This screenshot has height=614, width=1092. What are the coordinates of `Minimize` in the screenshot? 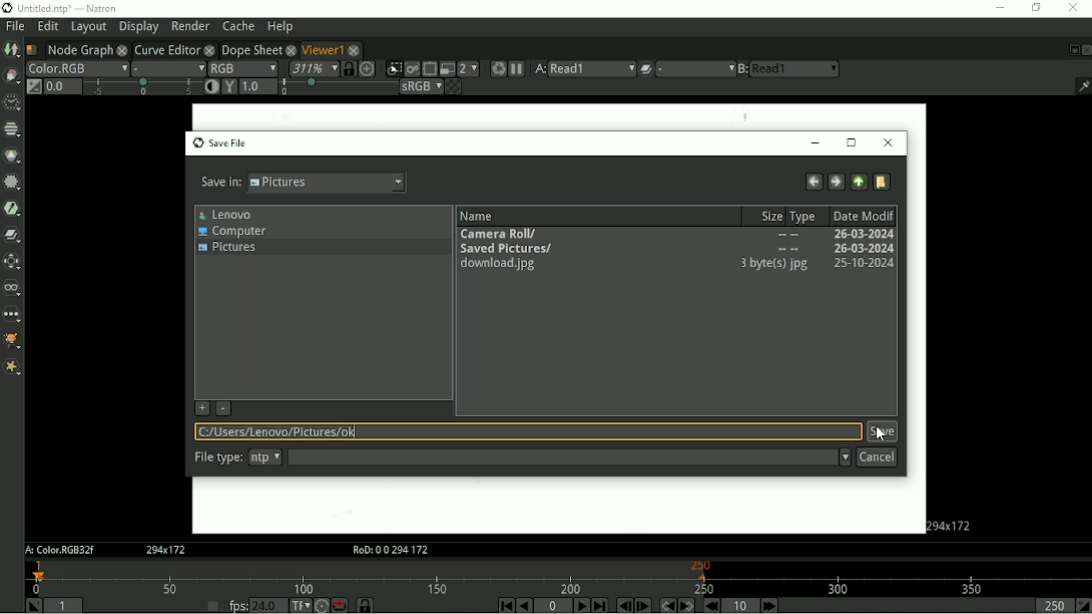 It's located at (817, 144).